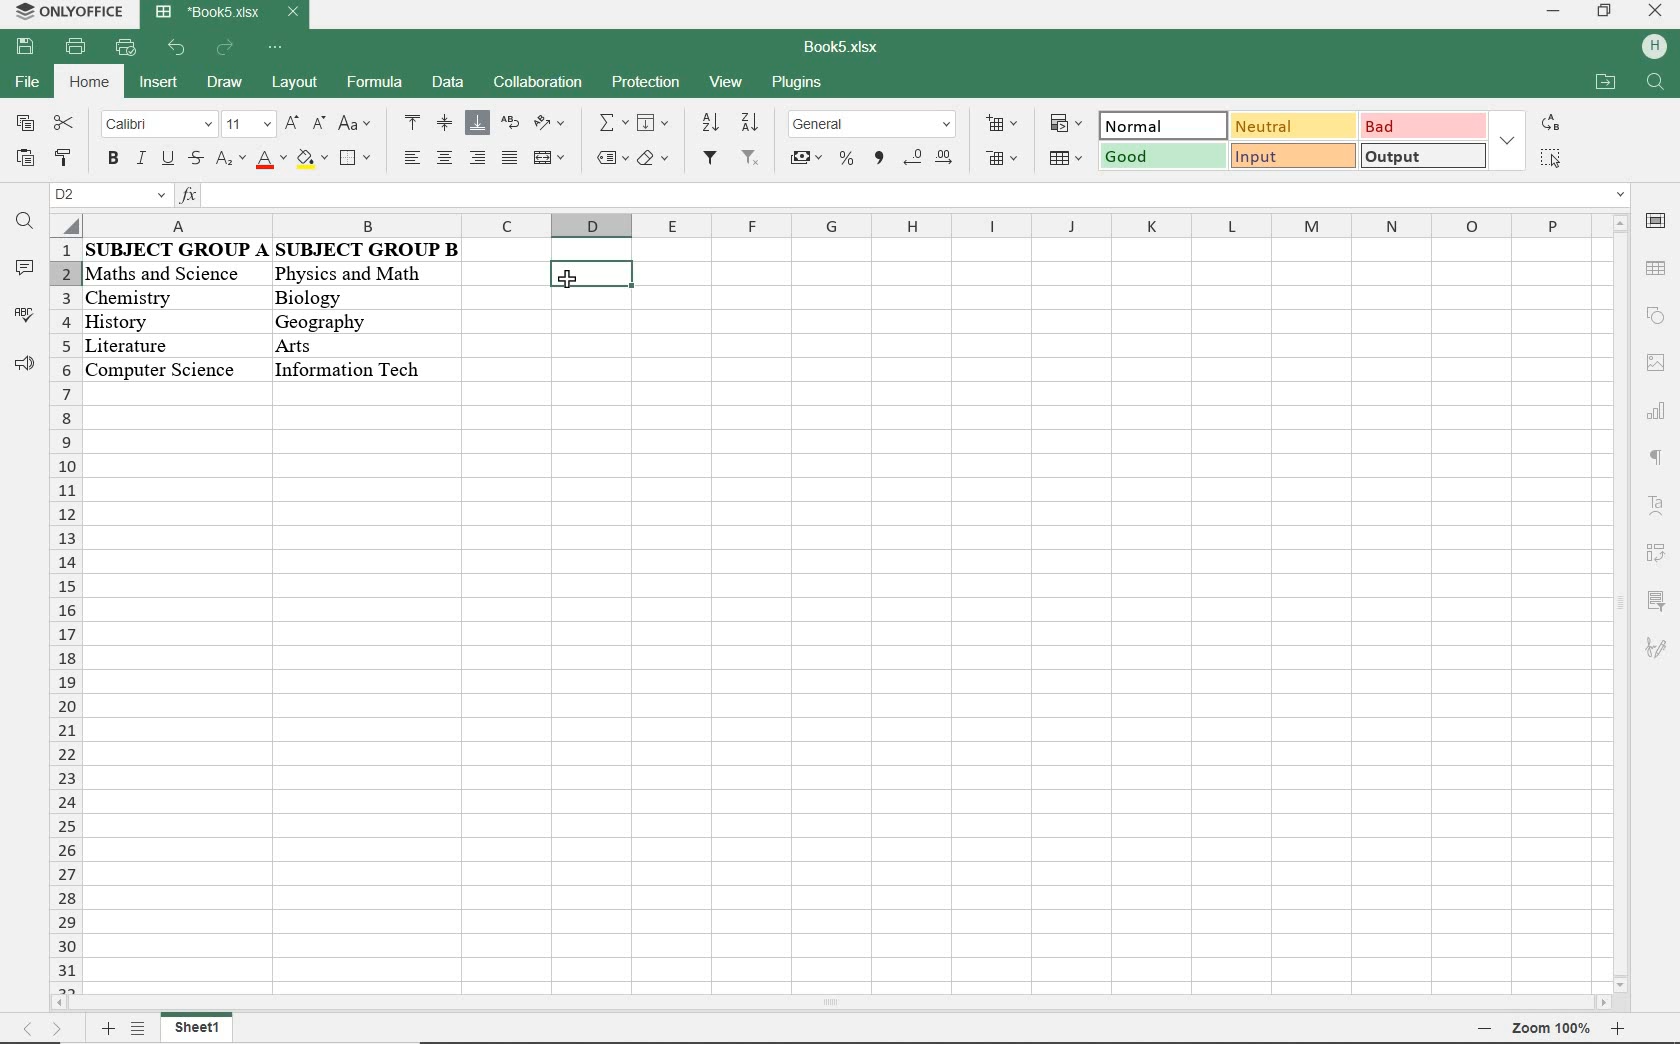  Describe the element at coordinates (1659, 410) in the screenshot. I see `chart` at that location.